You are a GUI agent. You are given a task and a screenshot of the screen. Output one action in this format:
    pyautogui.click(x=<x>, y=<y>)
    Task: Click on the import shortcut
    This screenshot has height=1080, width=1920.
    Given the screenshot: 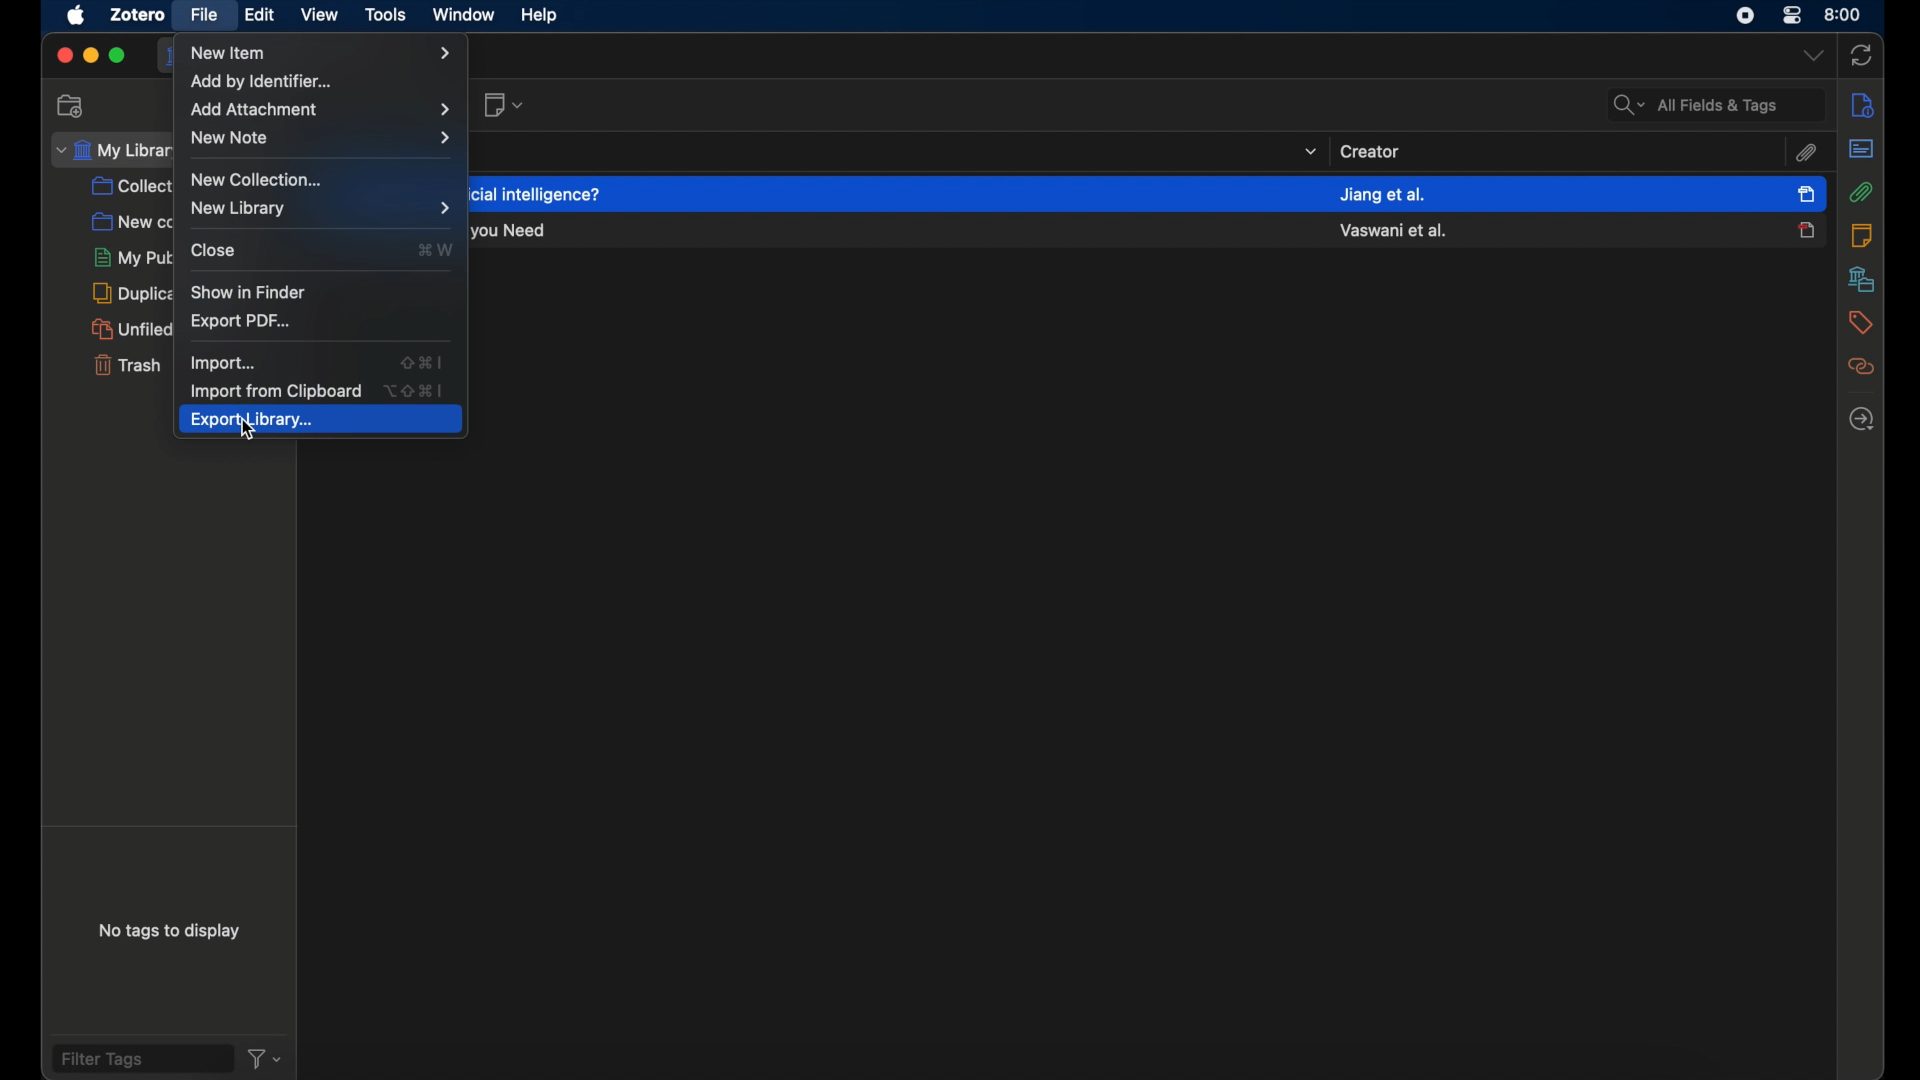 What is the action you would take?
    pyautogui.click(x=423, y=361)
    